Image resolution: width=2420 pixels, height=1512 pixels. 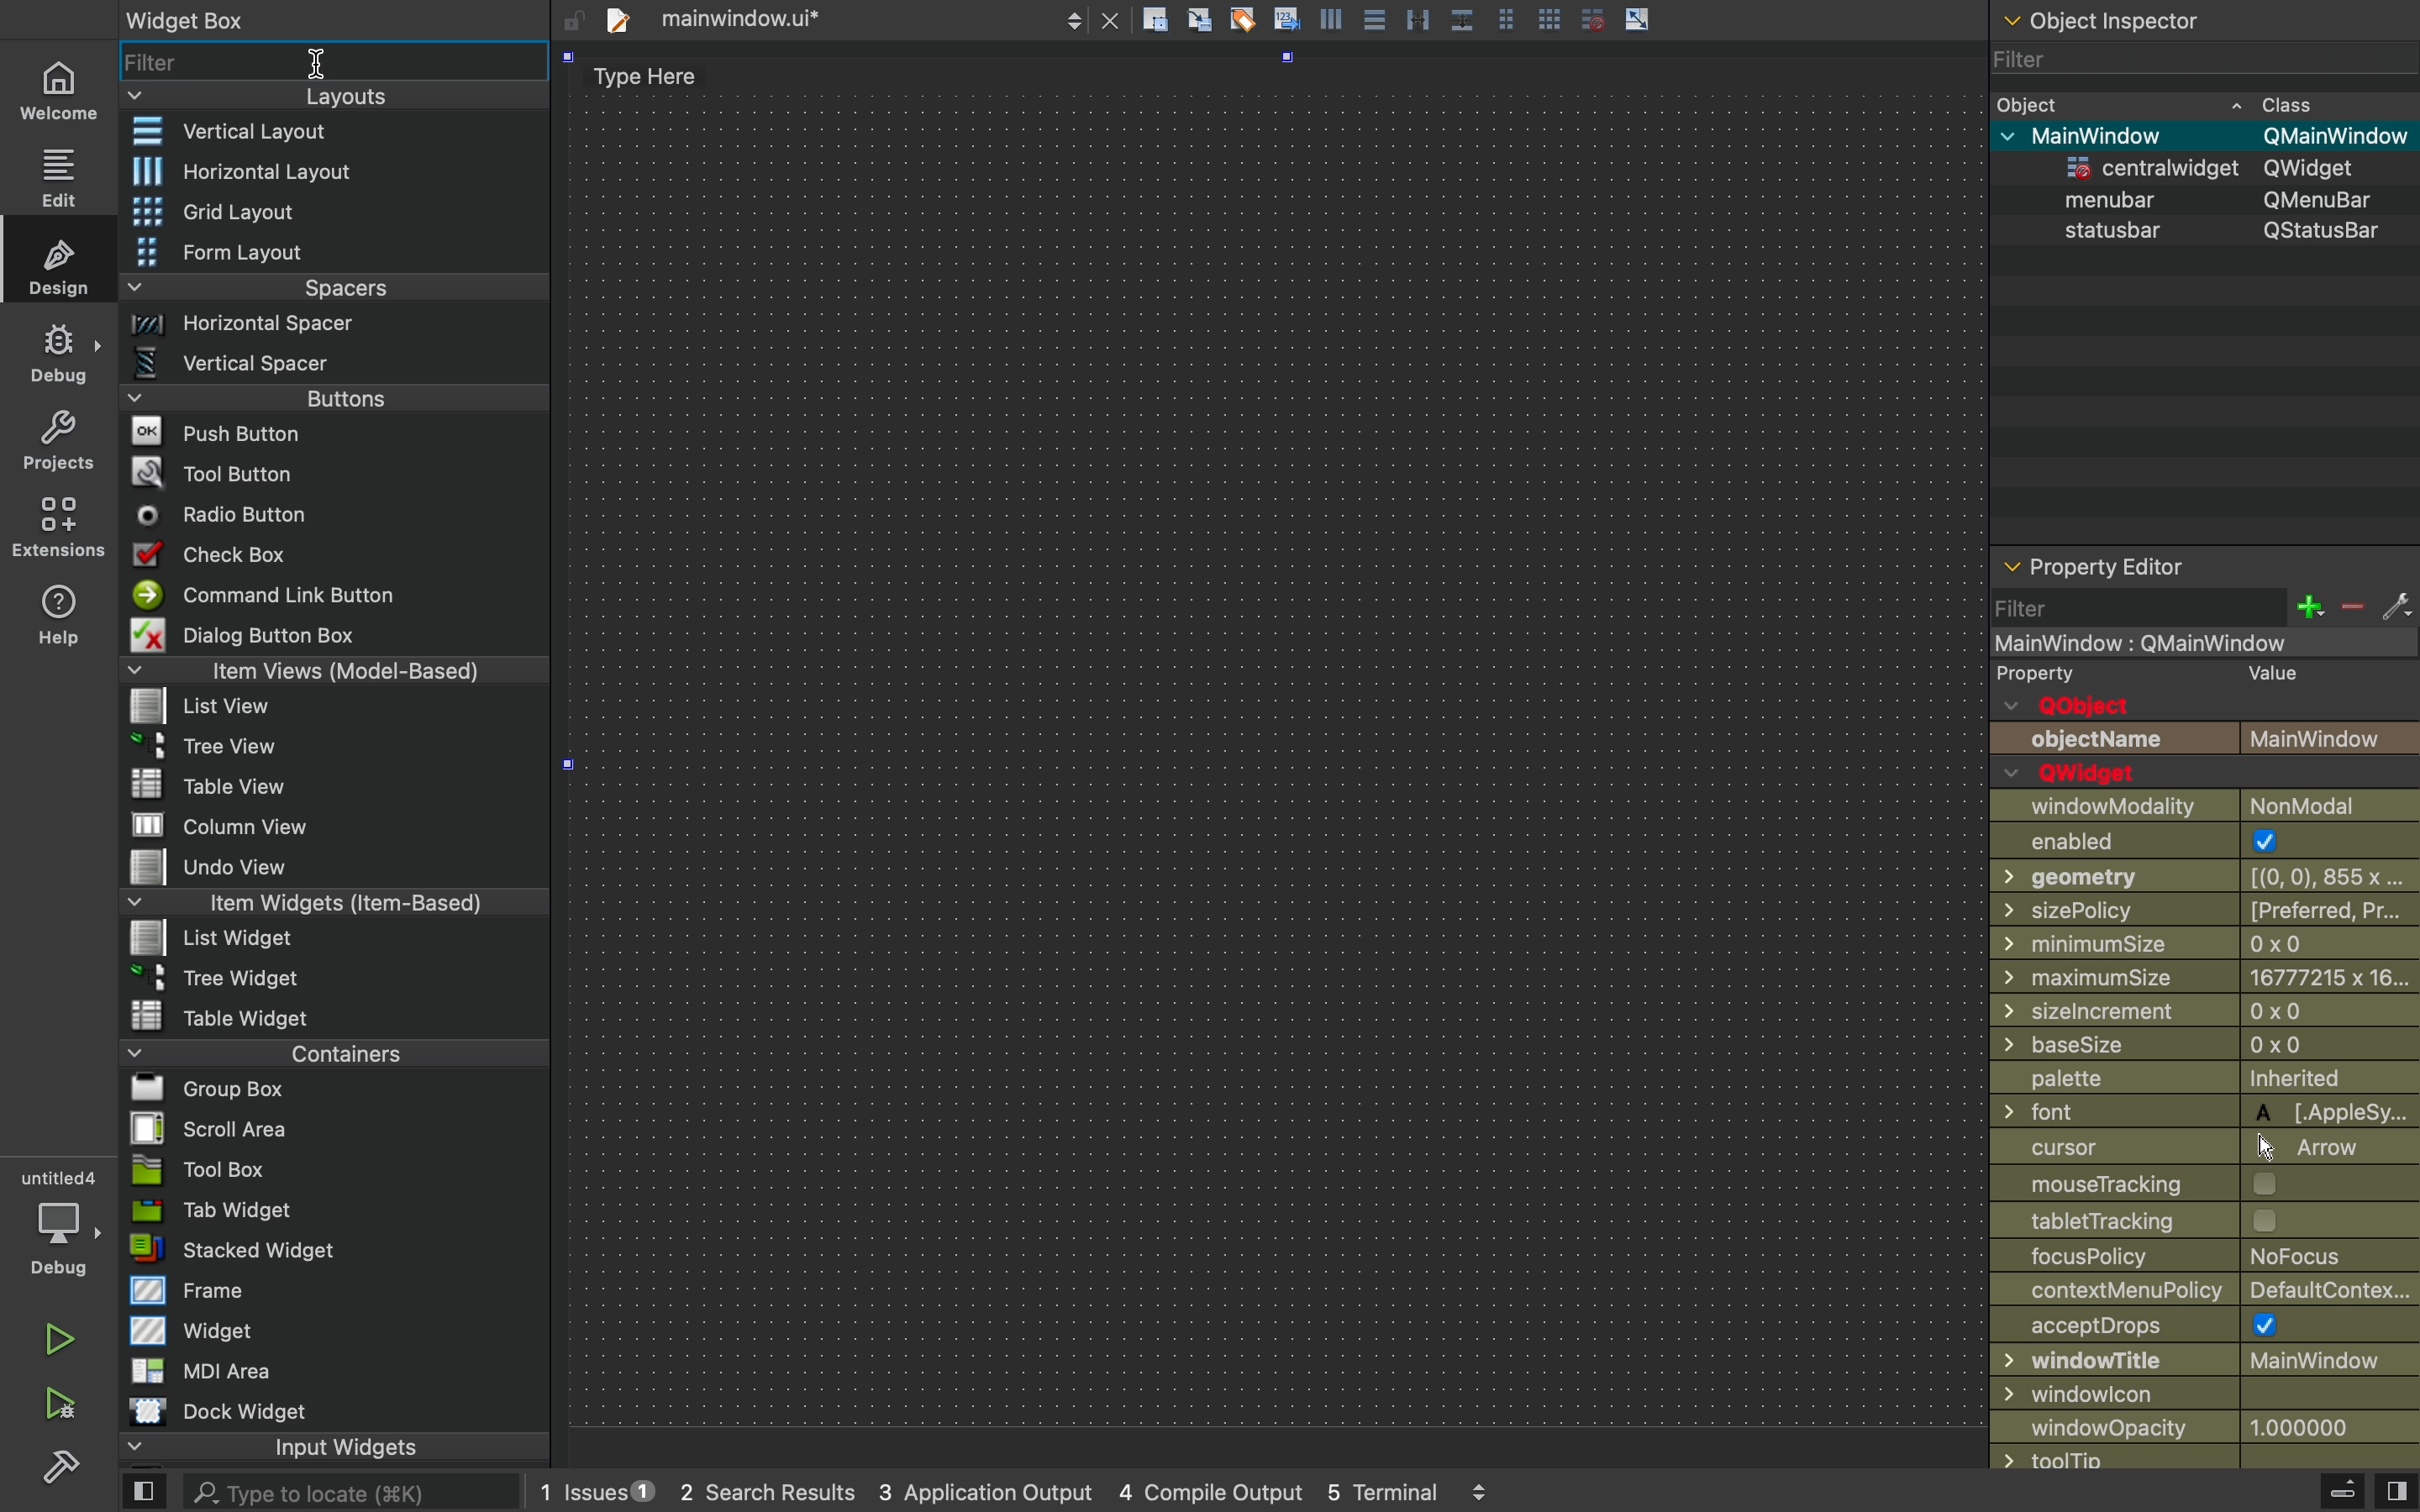 I want to click on Icon, so click(x=1286, y=17).